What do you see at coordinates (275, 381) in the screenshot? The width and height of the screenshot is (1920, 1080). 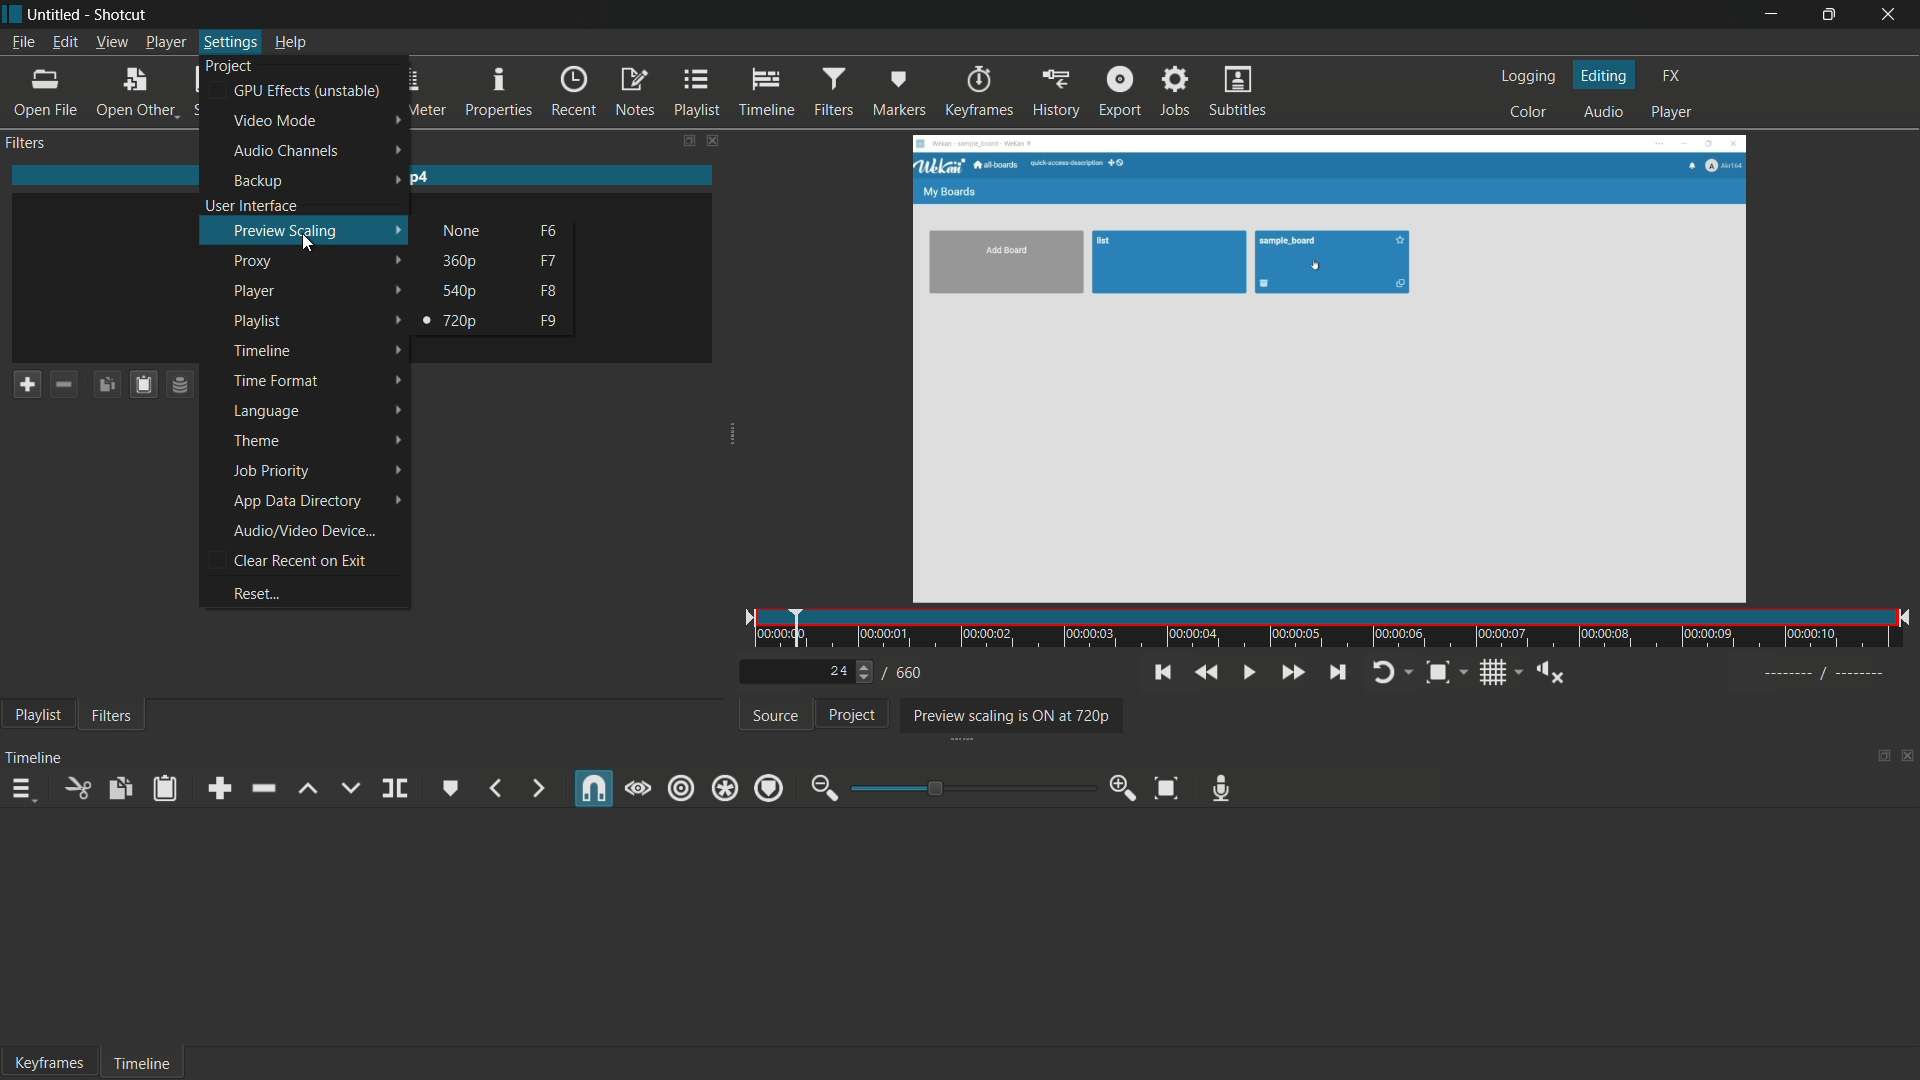 I see `time format` at bounding box center [275, 381].